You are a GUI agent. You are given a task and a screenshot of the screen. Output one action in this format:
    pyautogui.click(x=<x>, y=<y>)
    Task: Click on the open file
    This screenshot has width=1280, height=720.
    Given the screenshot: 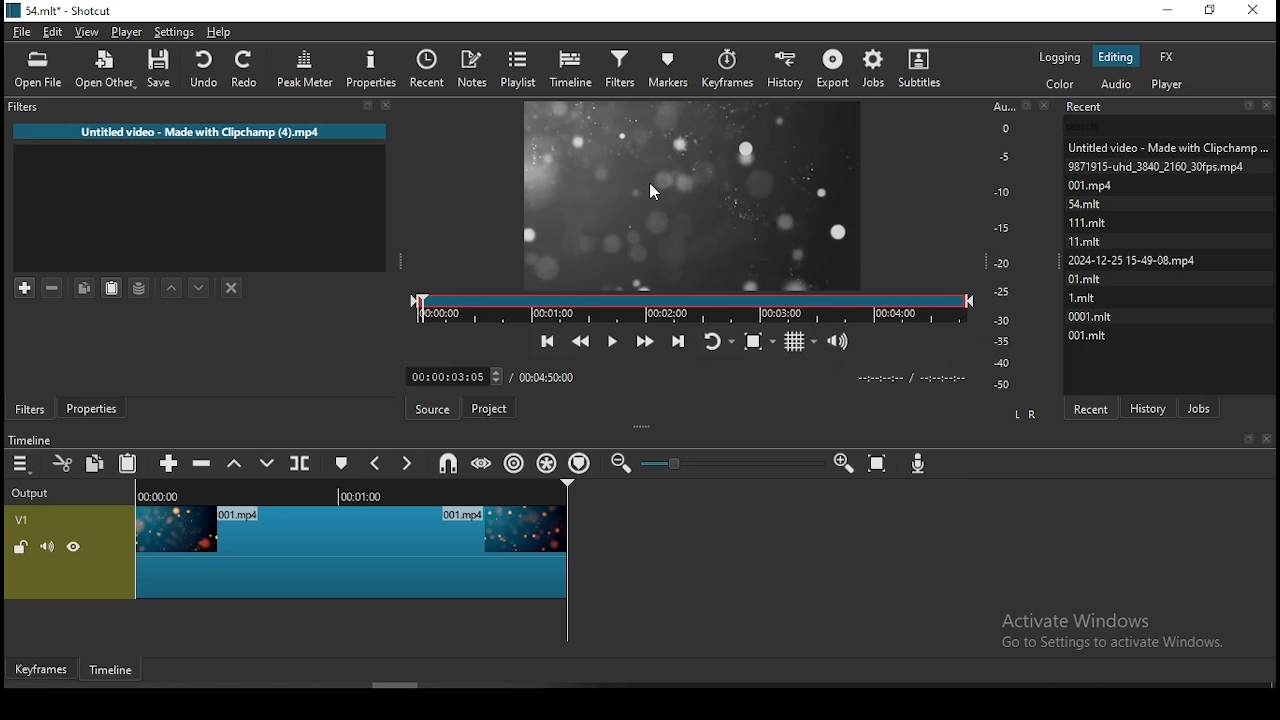 What is the action you would take?
    pyautogui.click(x=38, y=69)
    